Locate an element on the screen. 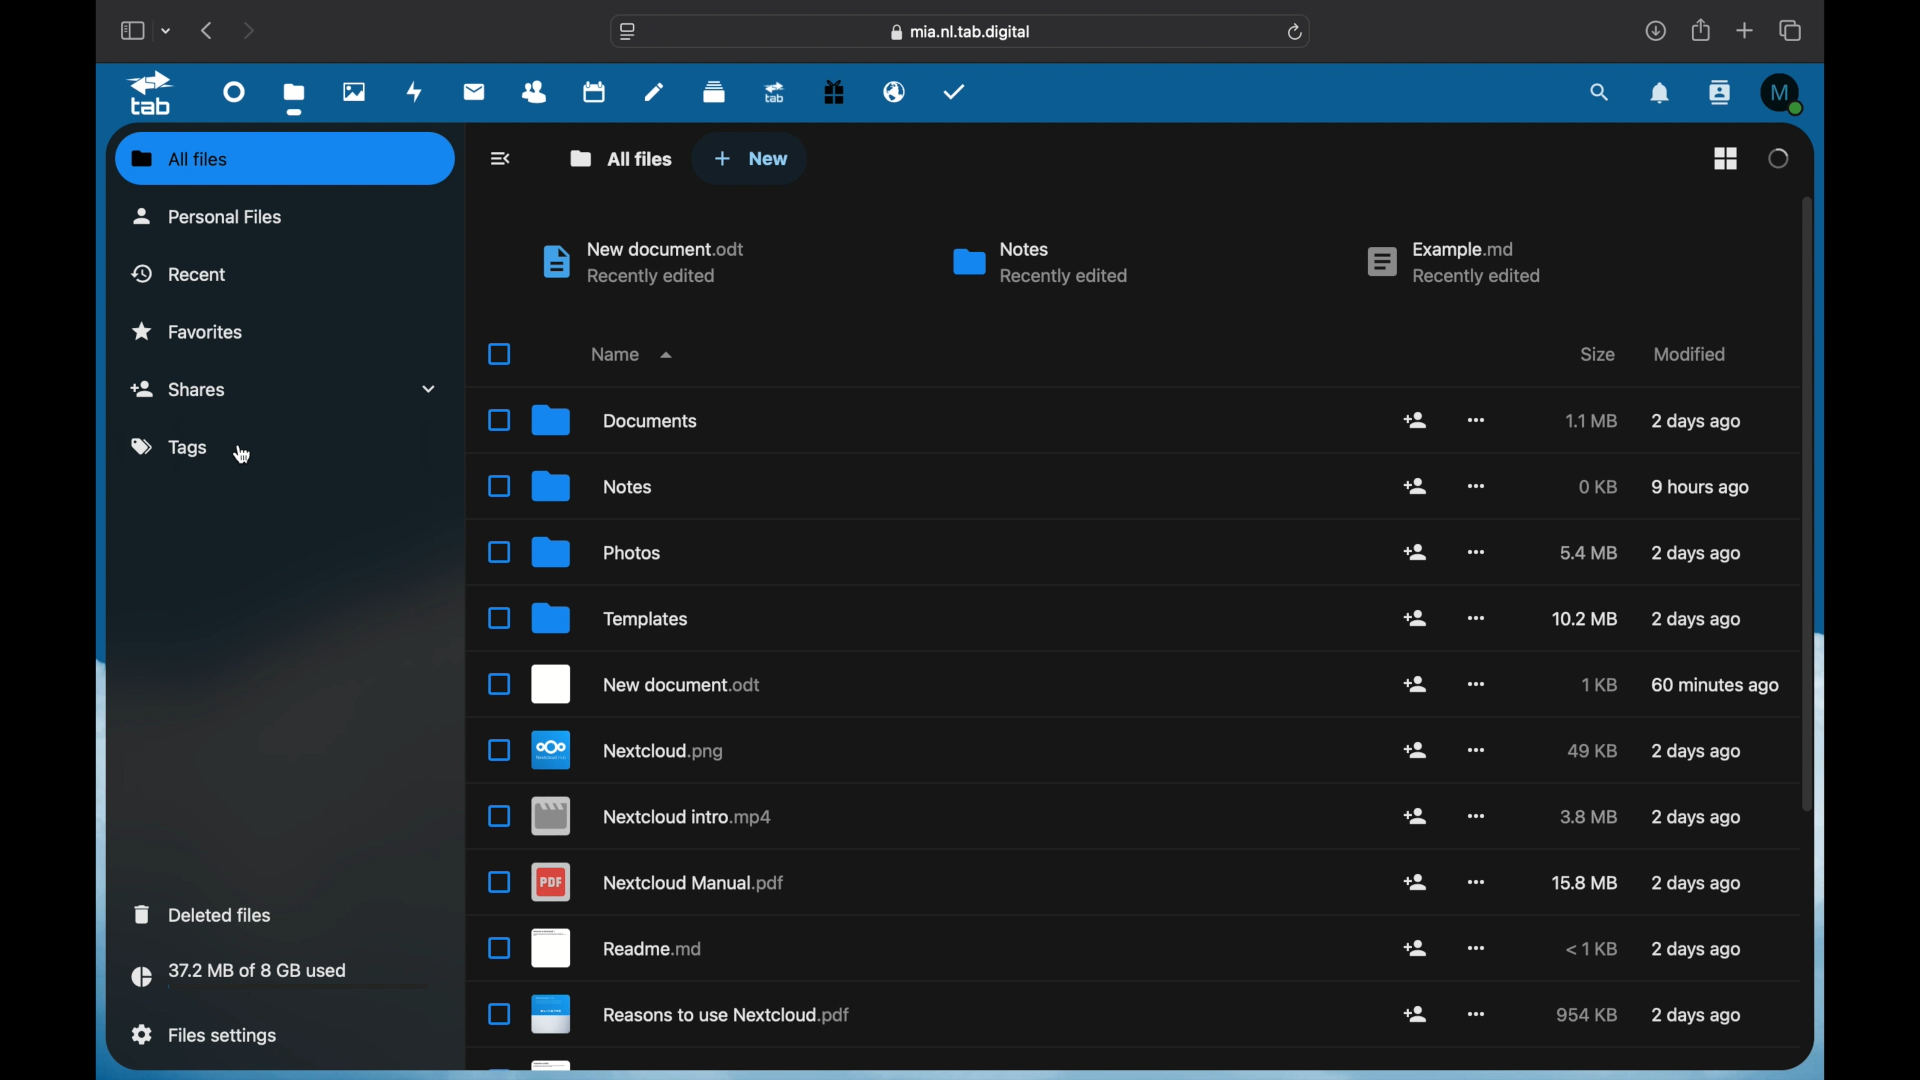 The width and height of the screenshot is (1920, 1080). scroll box is located at coordinates (1807, 503).